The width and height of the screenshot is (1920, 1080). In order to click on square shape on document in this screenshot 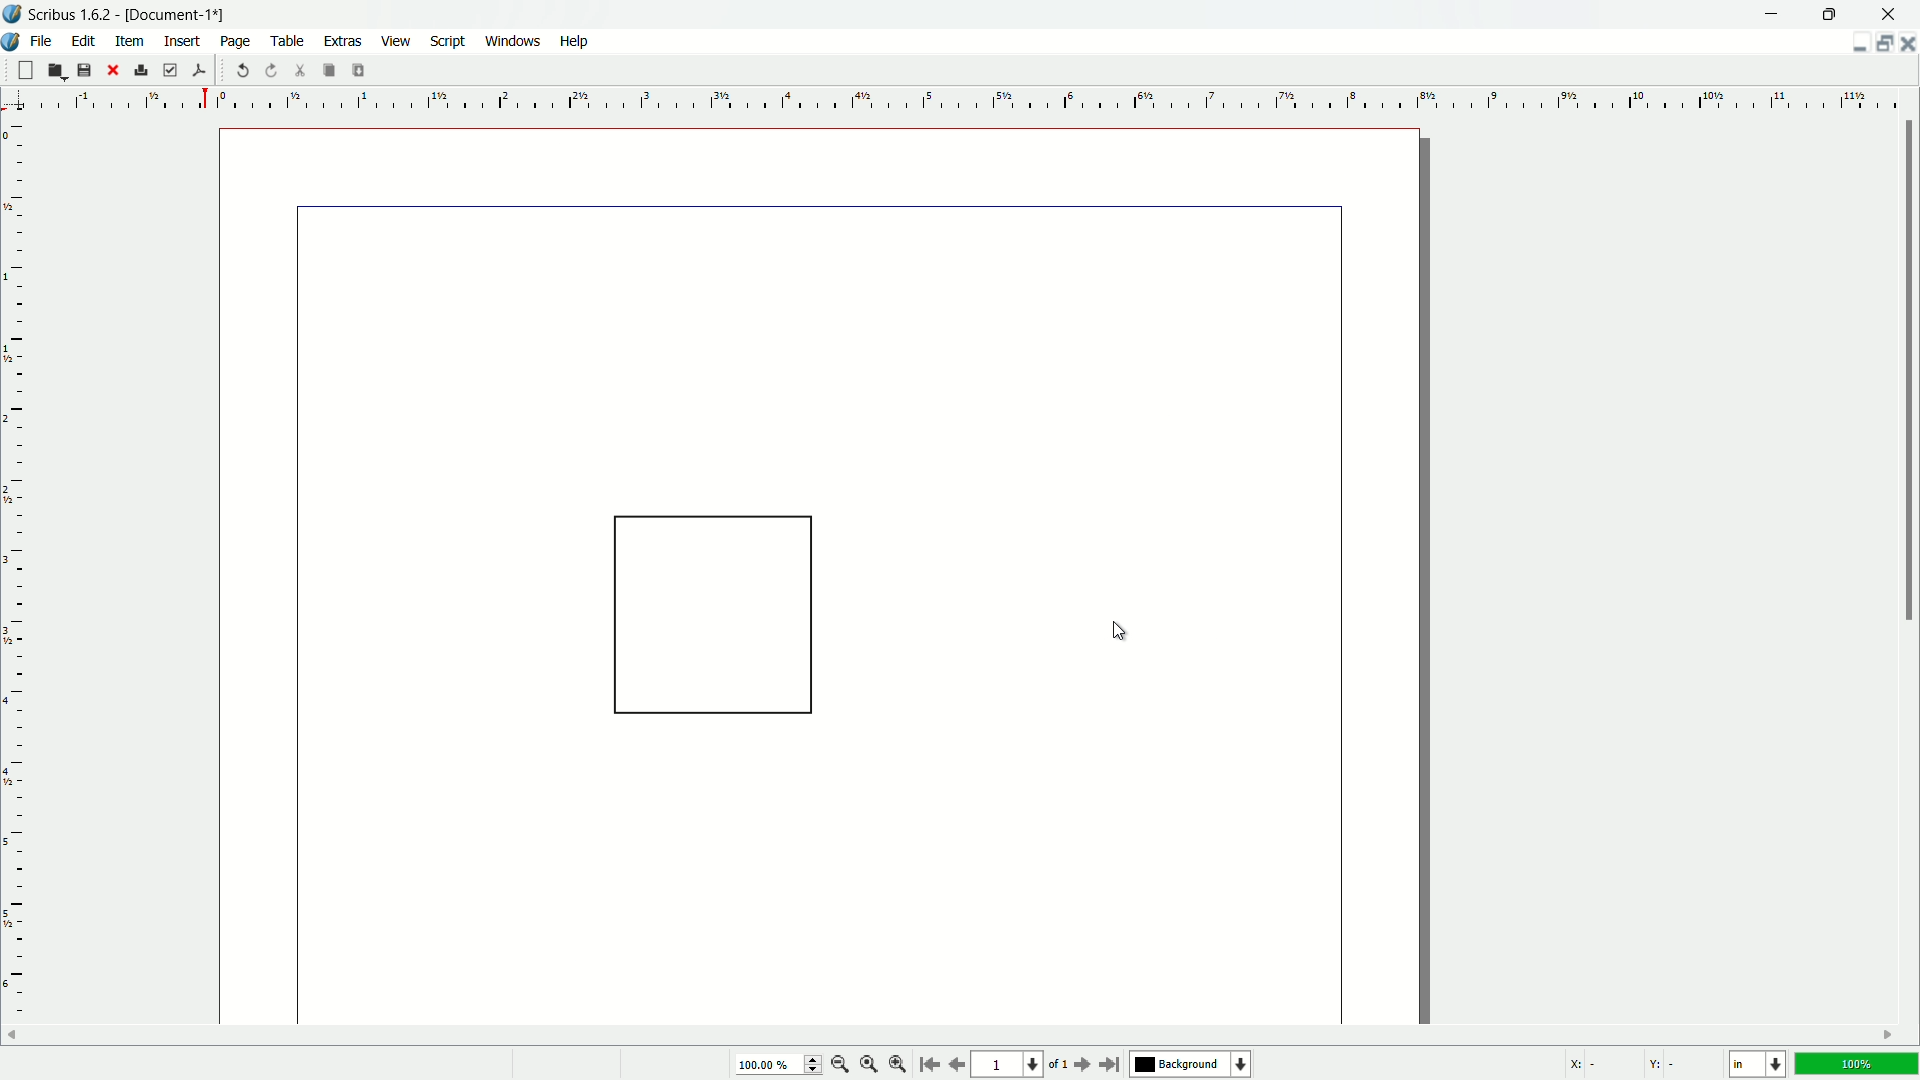, I will do `click(711, 622)`.